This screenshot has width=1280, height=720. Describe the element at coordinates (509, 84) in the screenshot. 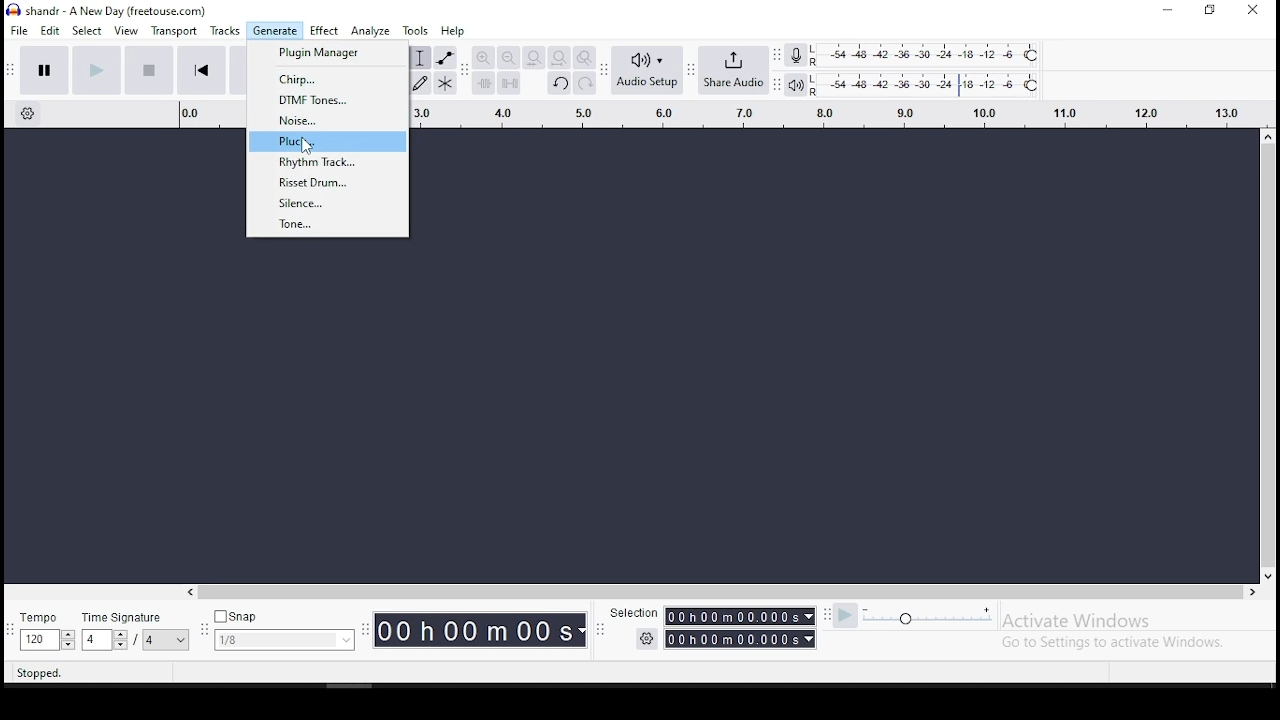

I see `silence audio signal` at that location.